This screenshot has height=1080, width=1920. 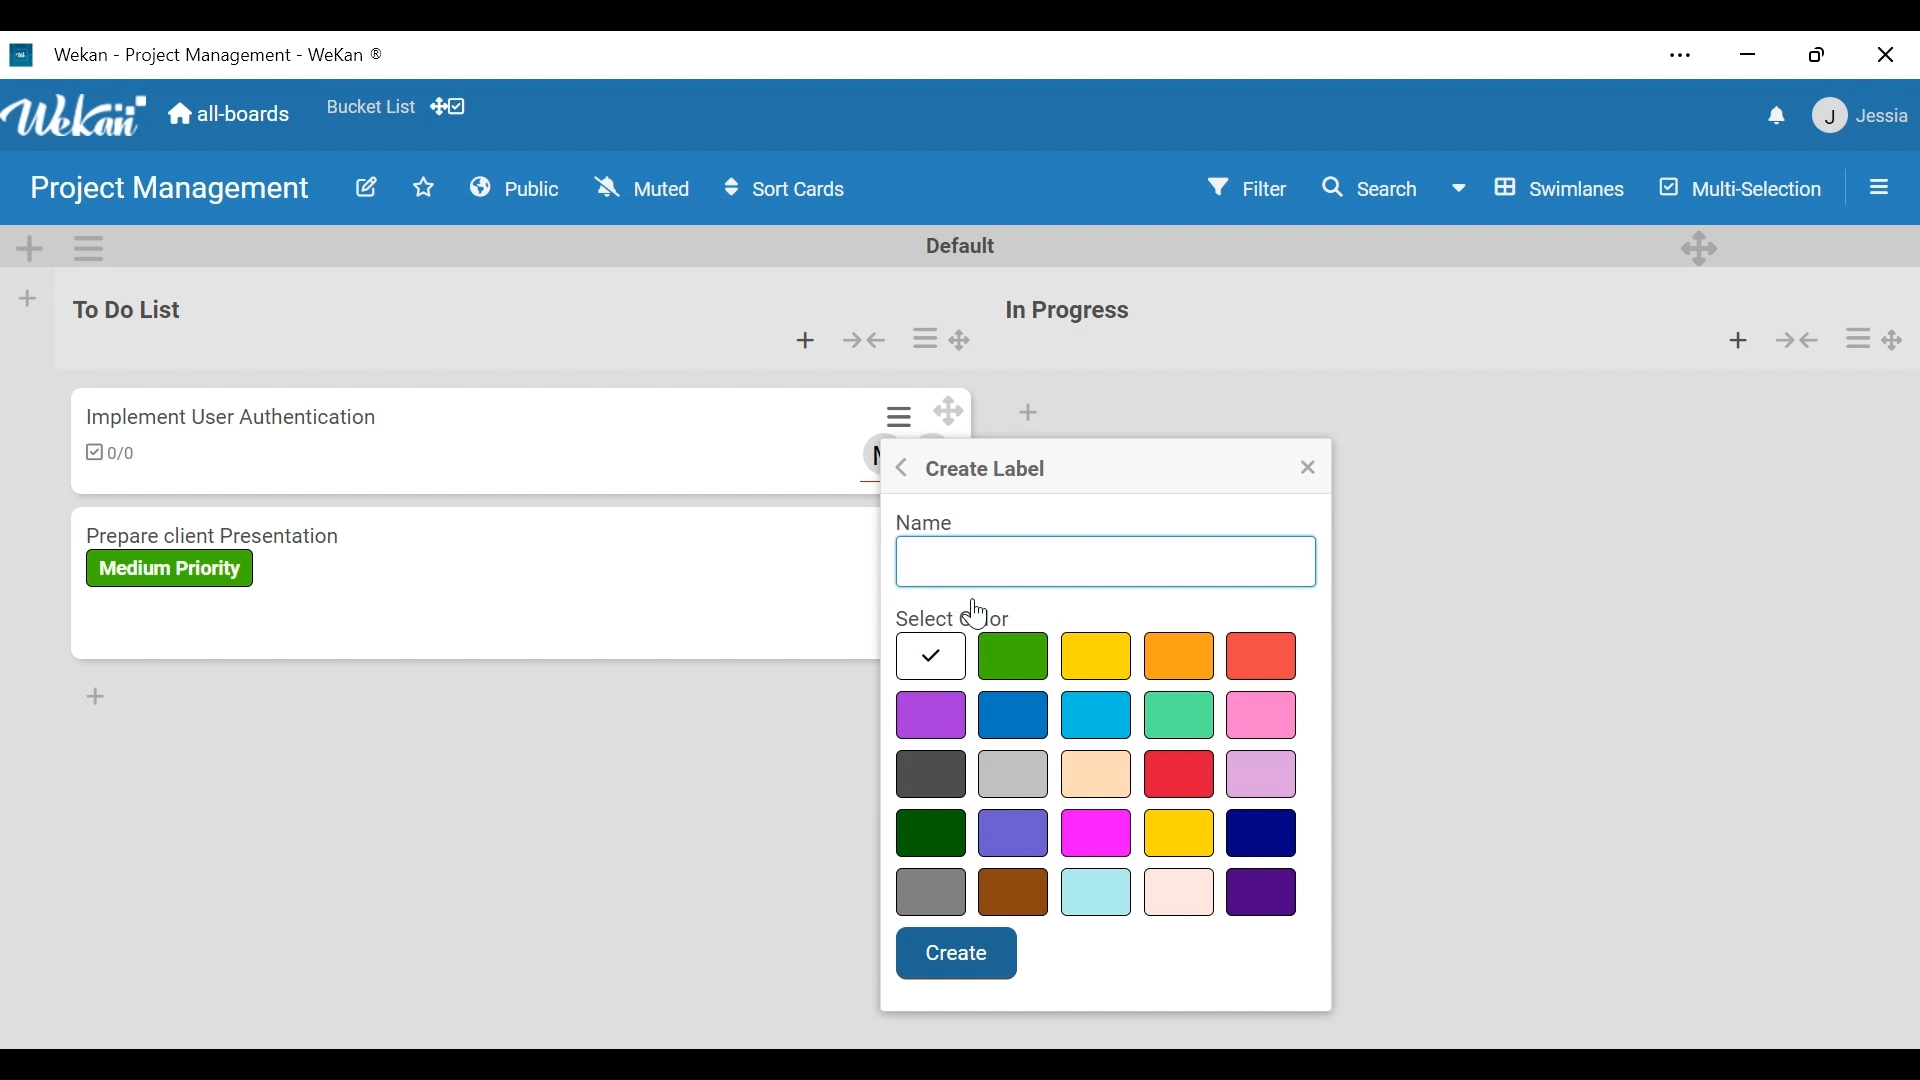 I want to click on restore, so click(x=1817, y=54).